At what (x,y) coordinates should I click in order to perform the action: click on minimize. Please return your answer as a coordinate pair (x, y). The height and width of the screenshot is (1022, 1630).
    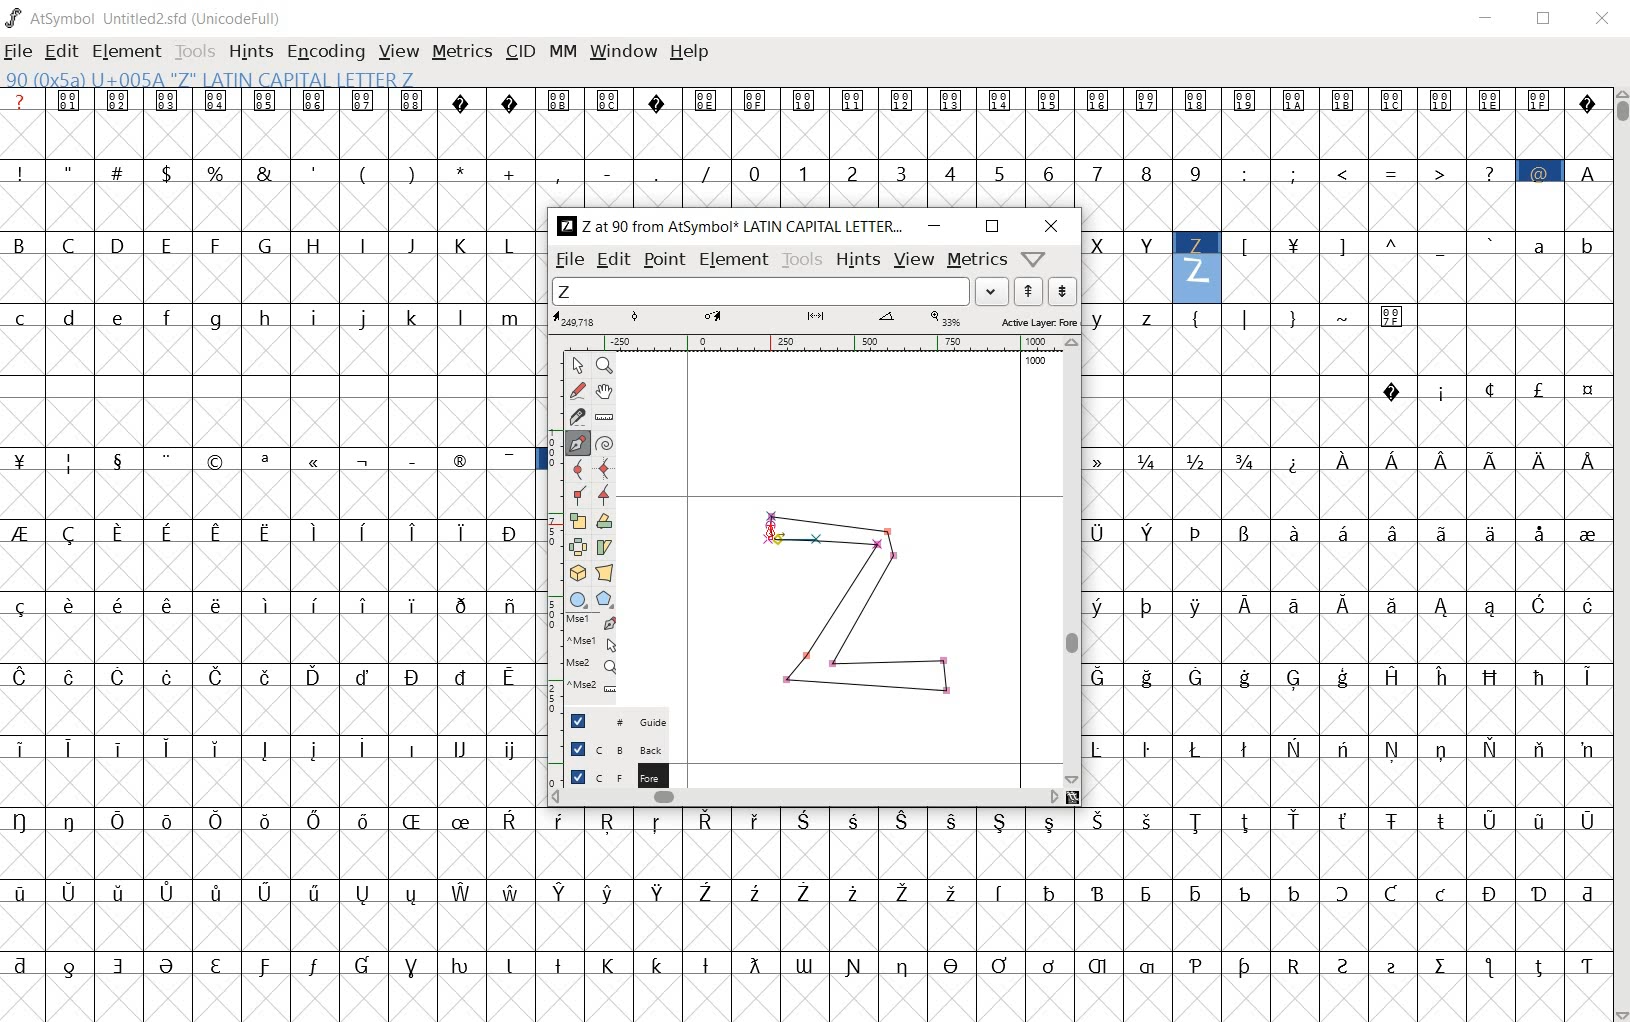
    Looking at the image, I should click on (936, 226).